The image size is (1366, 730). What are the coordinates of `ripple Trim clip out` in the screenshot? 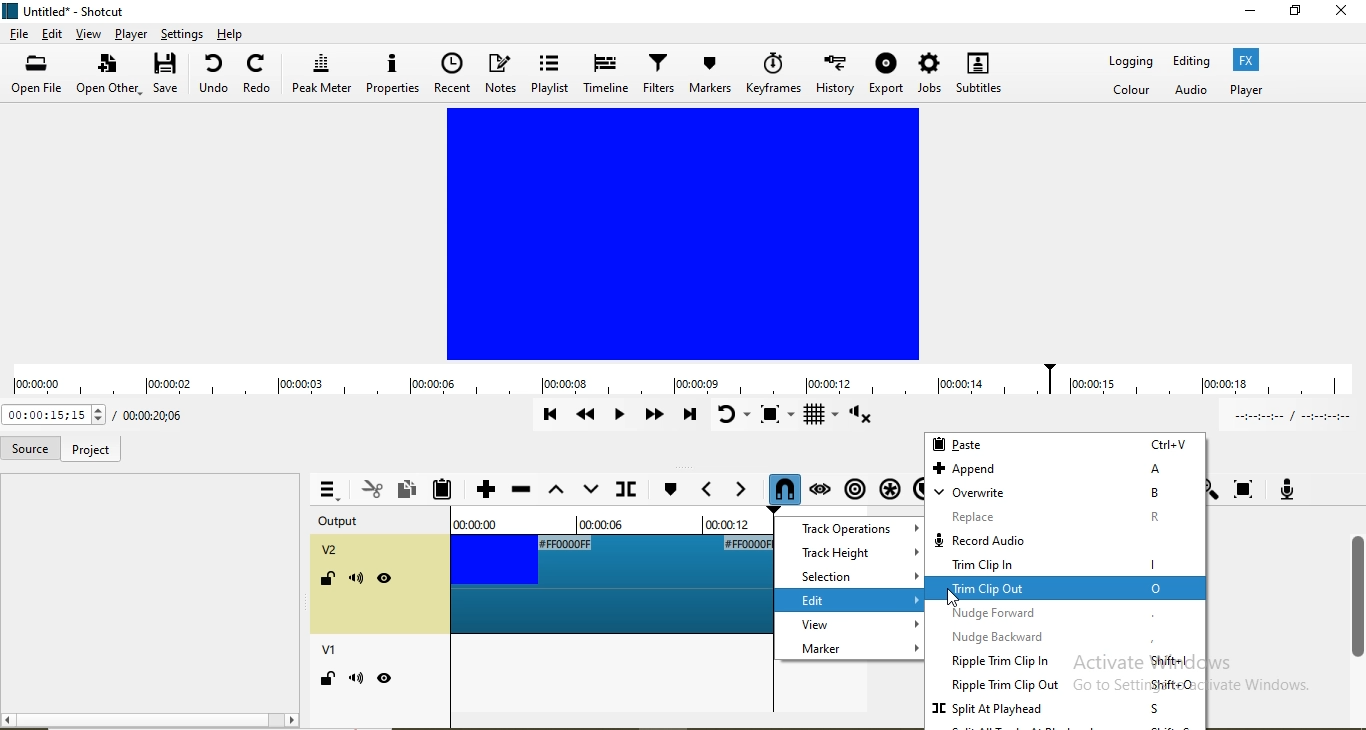 It's located at (1069, 686).